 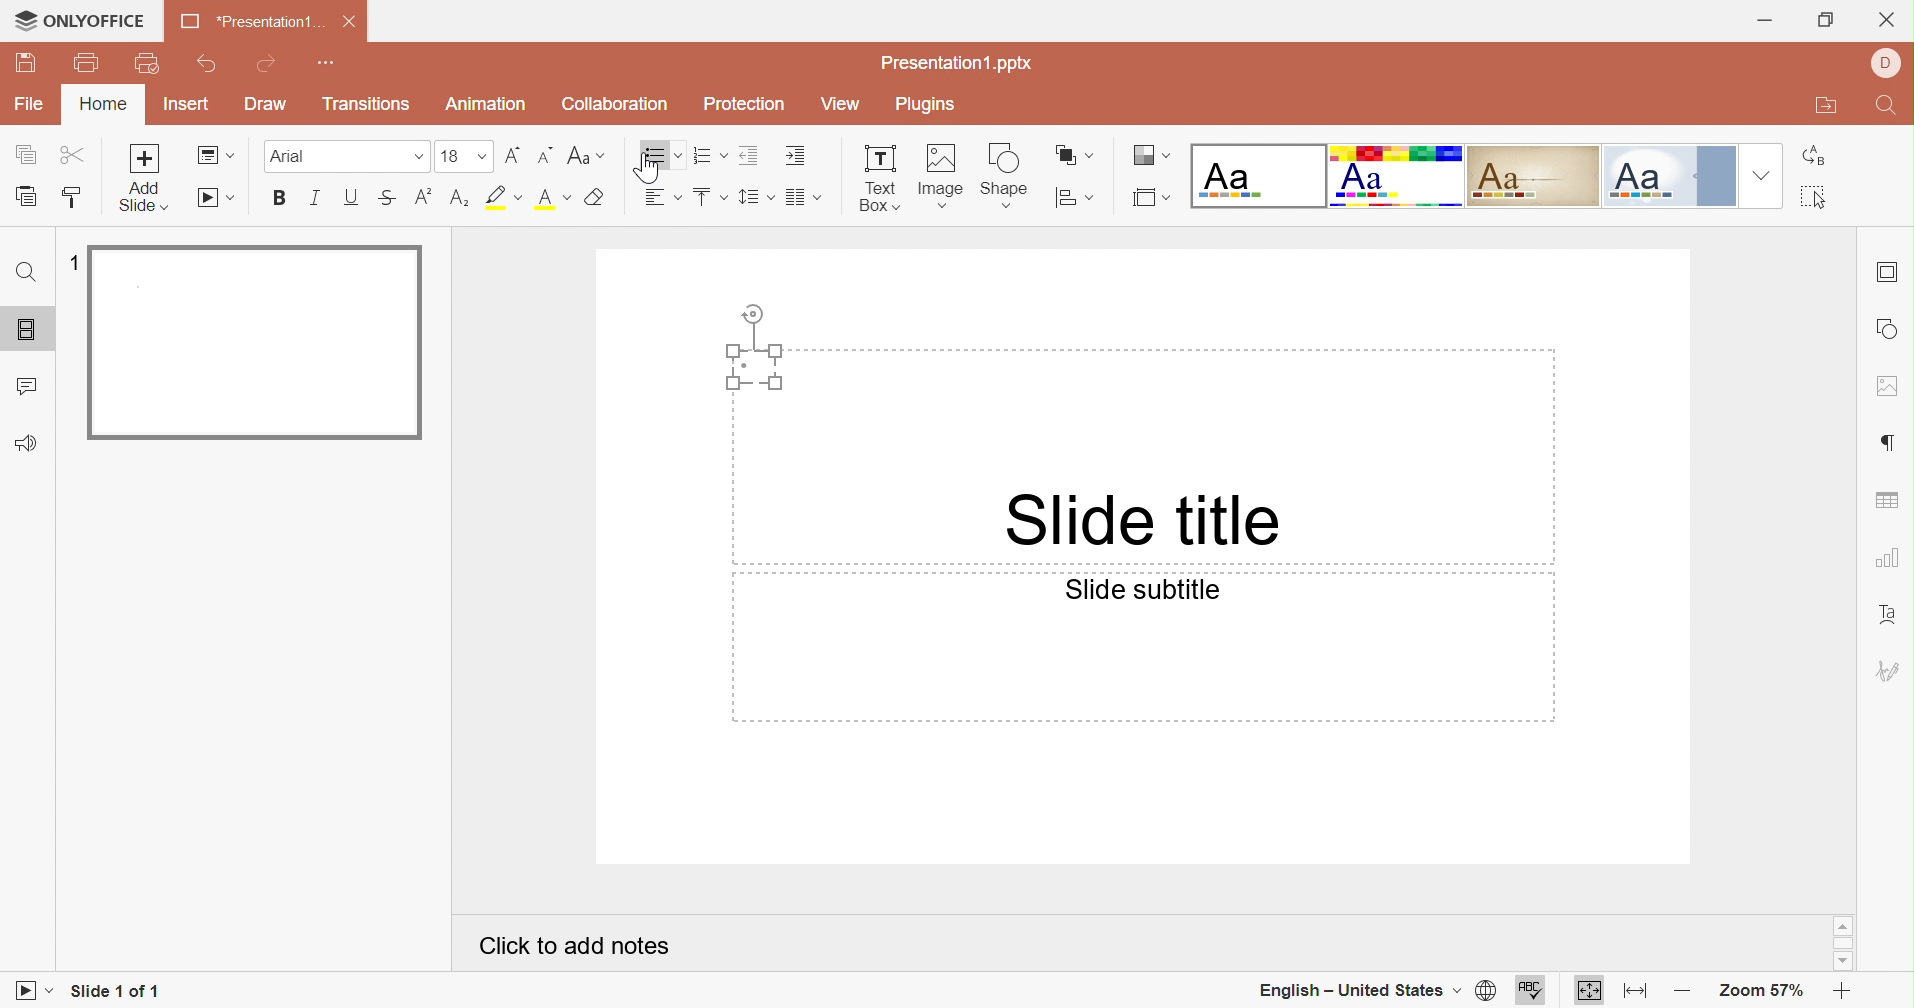 I want to click on Scroll Up, so click(x=1838, y=926).